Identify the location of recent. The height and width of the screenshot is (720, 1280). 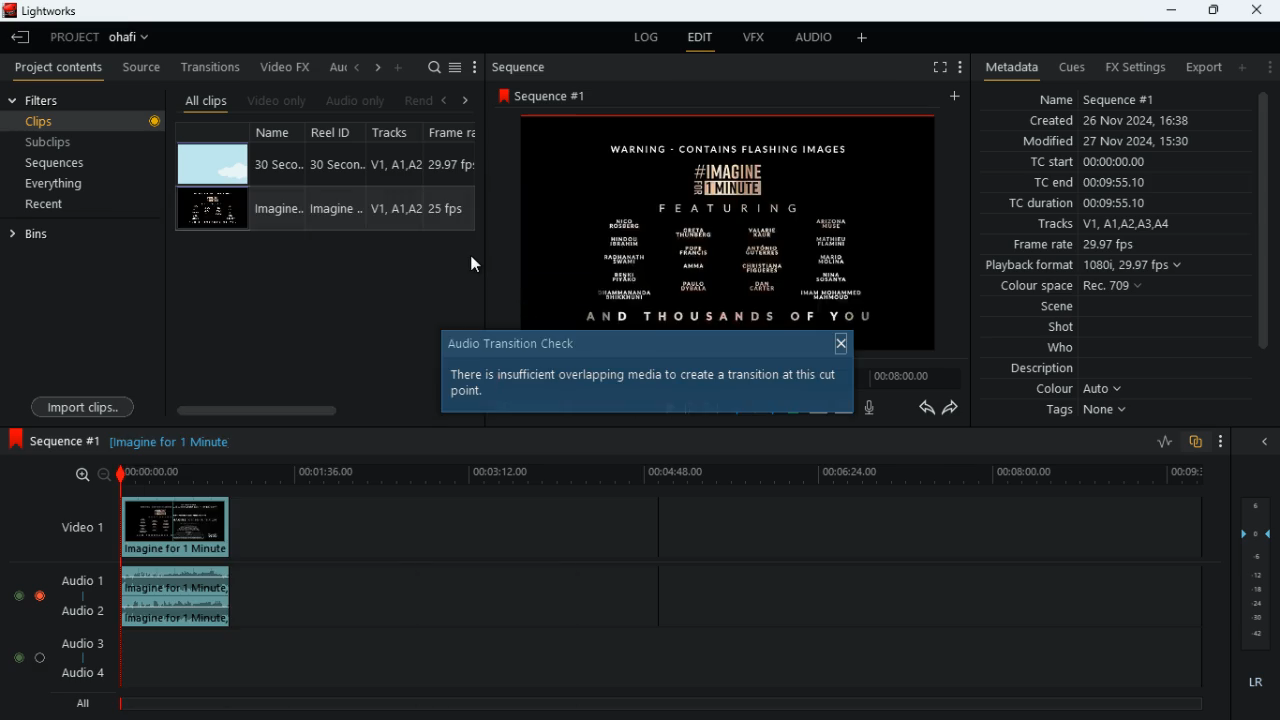
(61, 206).